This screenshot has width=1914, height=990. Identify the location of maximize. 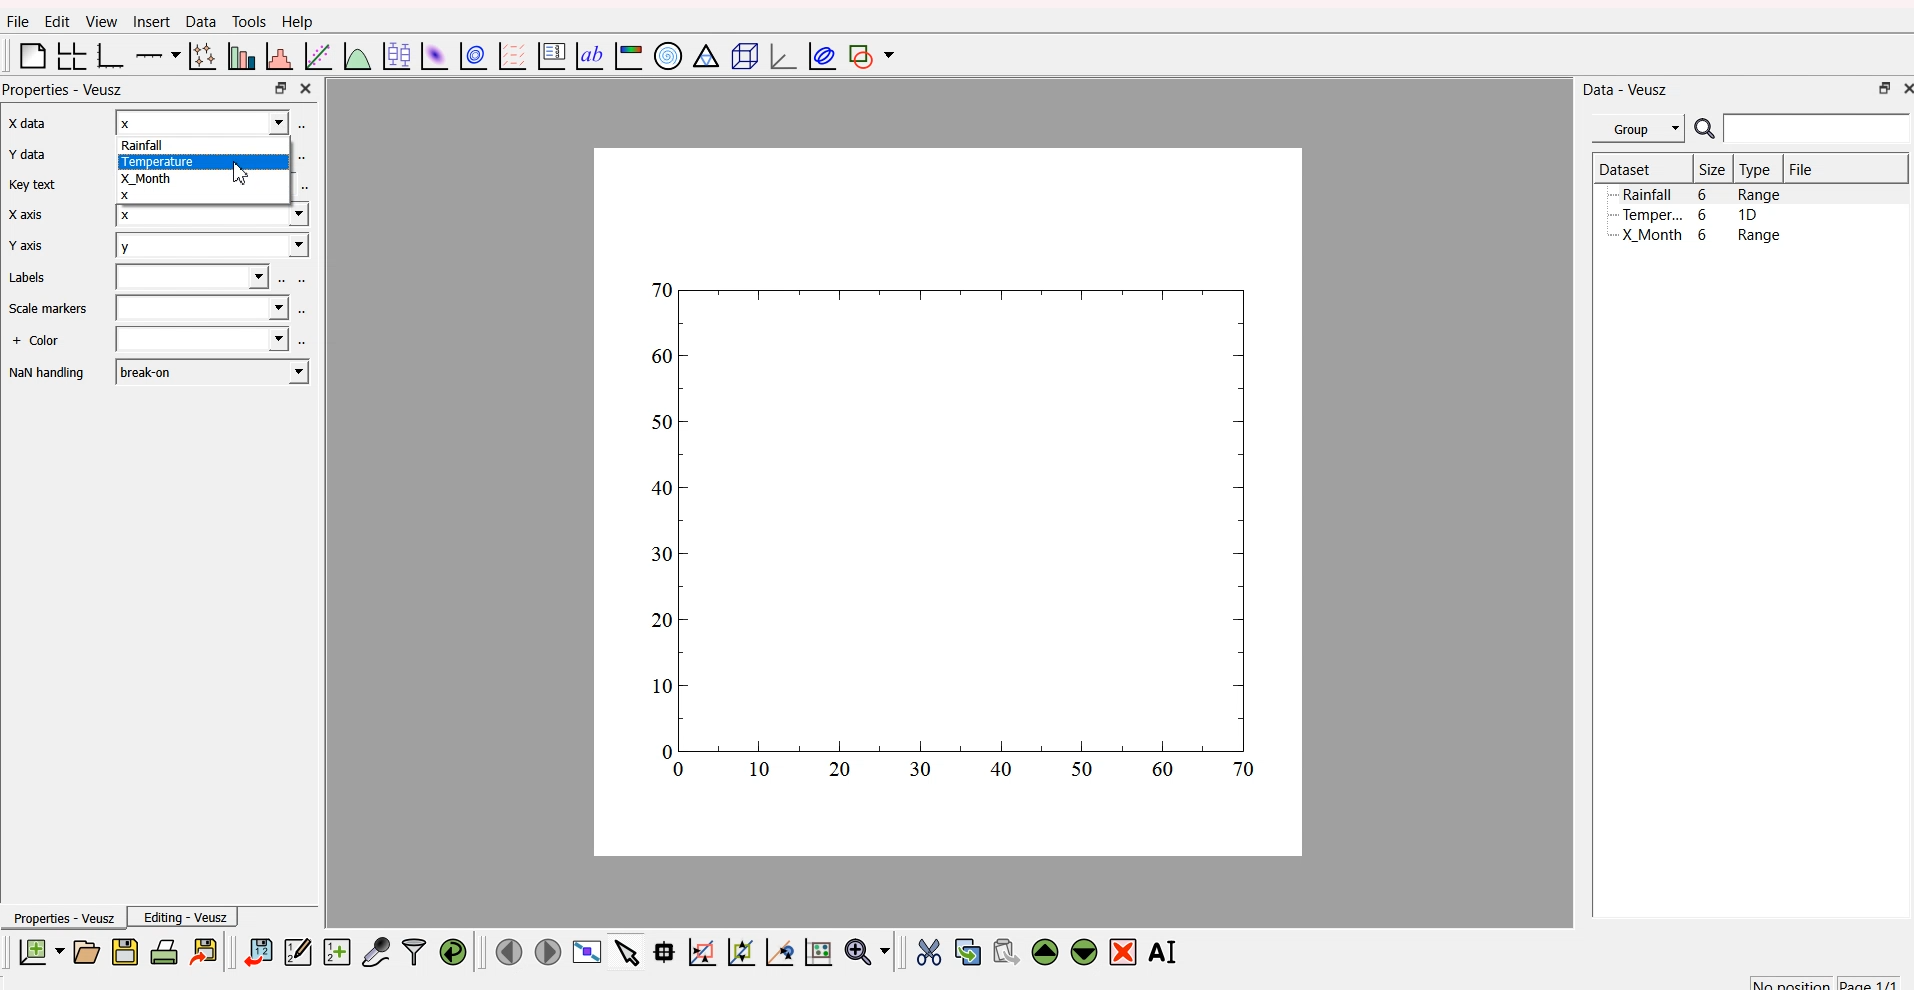
(279, 89).